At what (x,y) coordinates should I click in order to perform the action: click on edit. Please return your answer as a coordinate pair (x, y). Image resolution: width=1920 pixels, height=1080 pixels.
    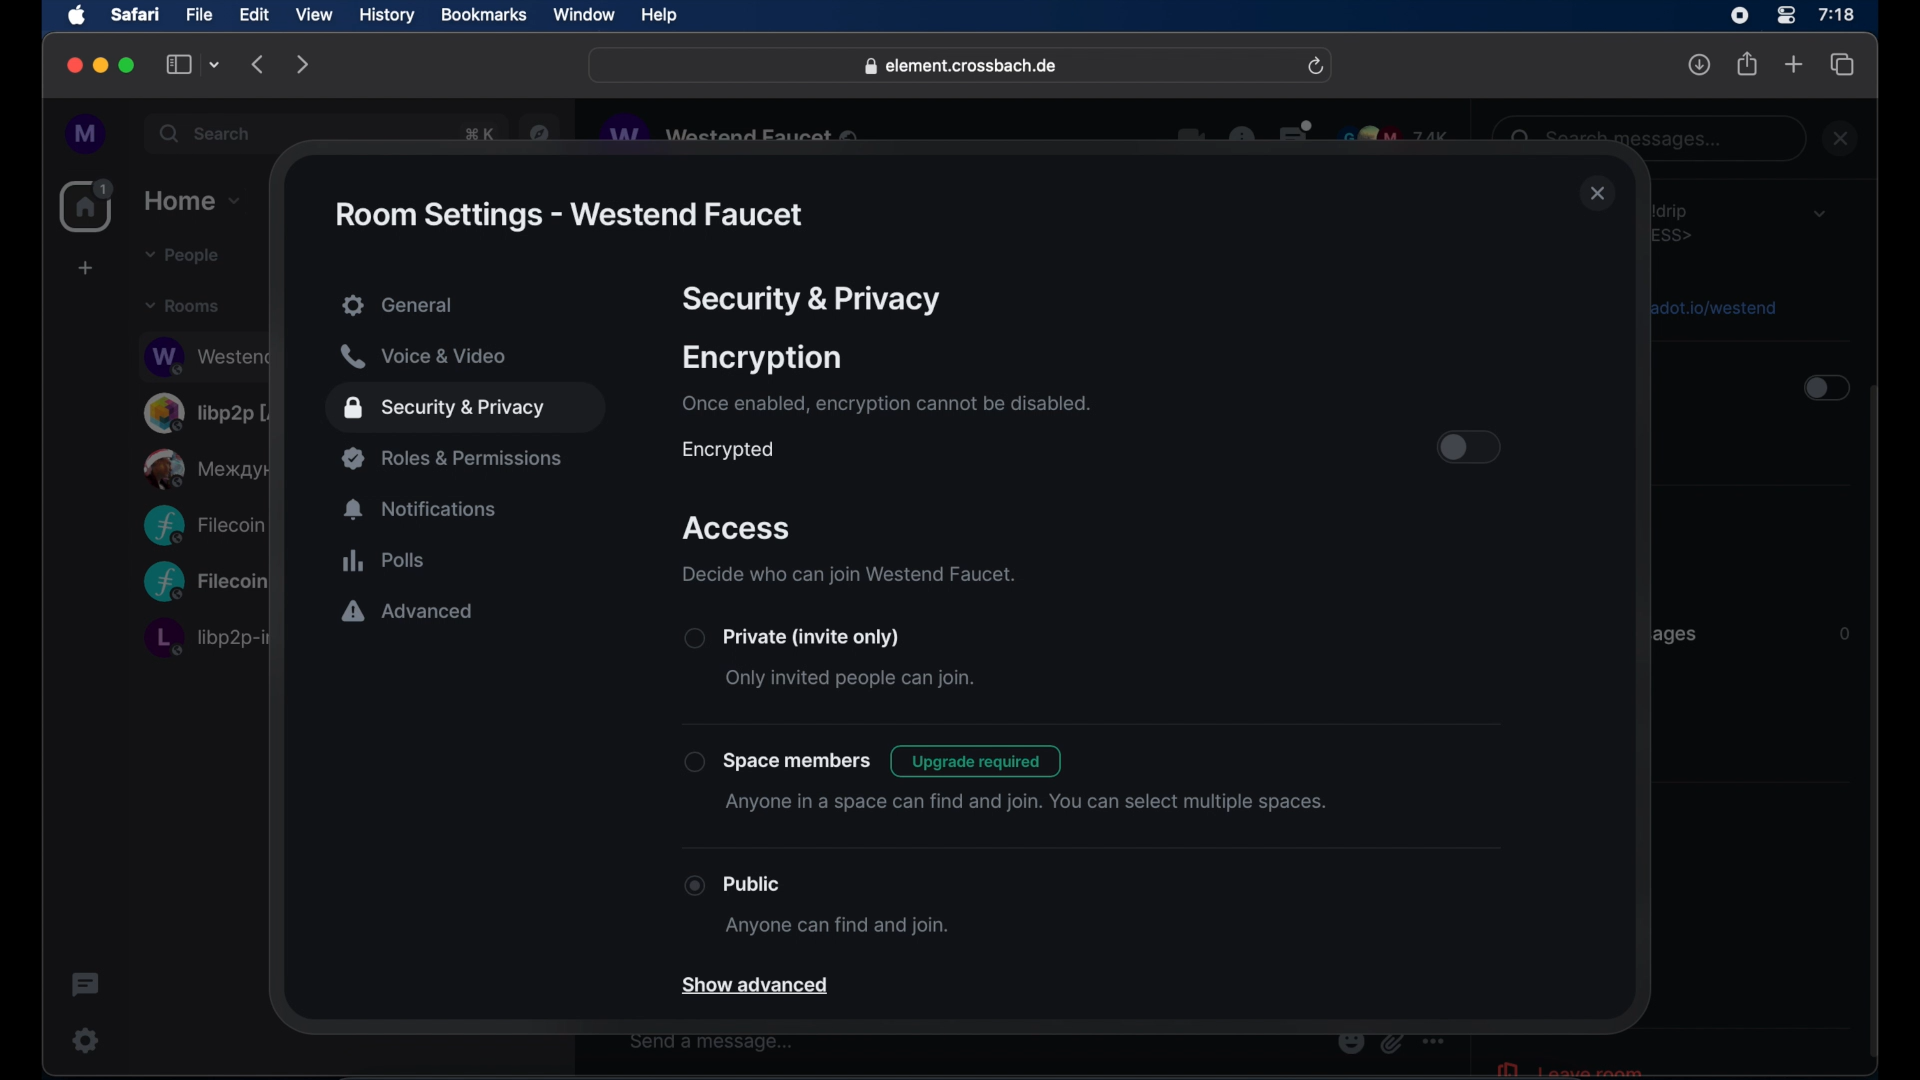
    Looking at the image, I should click on (254, 14).